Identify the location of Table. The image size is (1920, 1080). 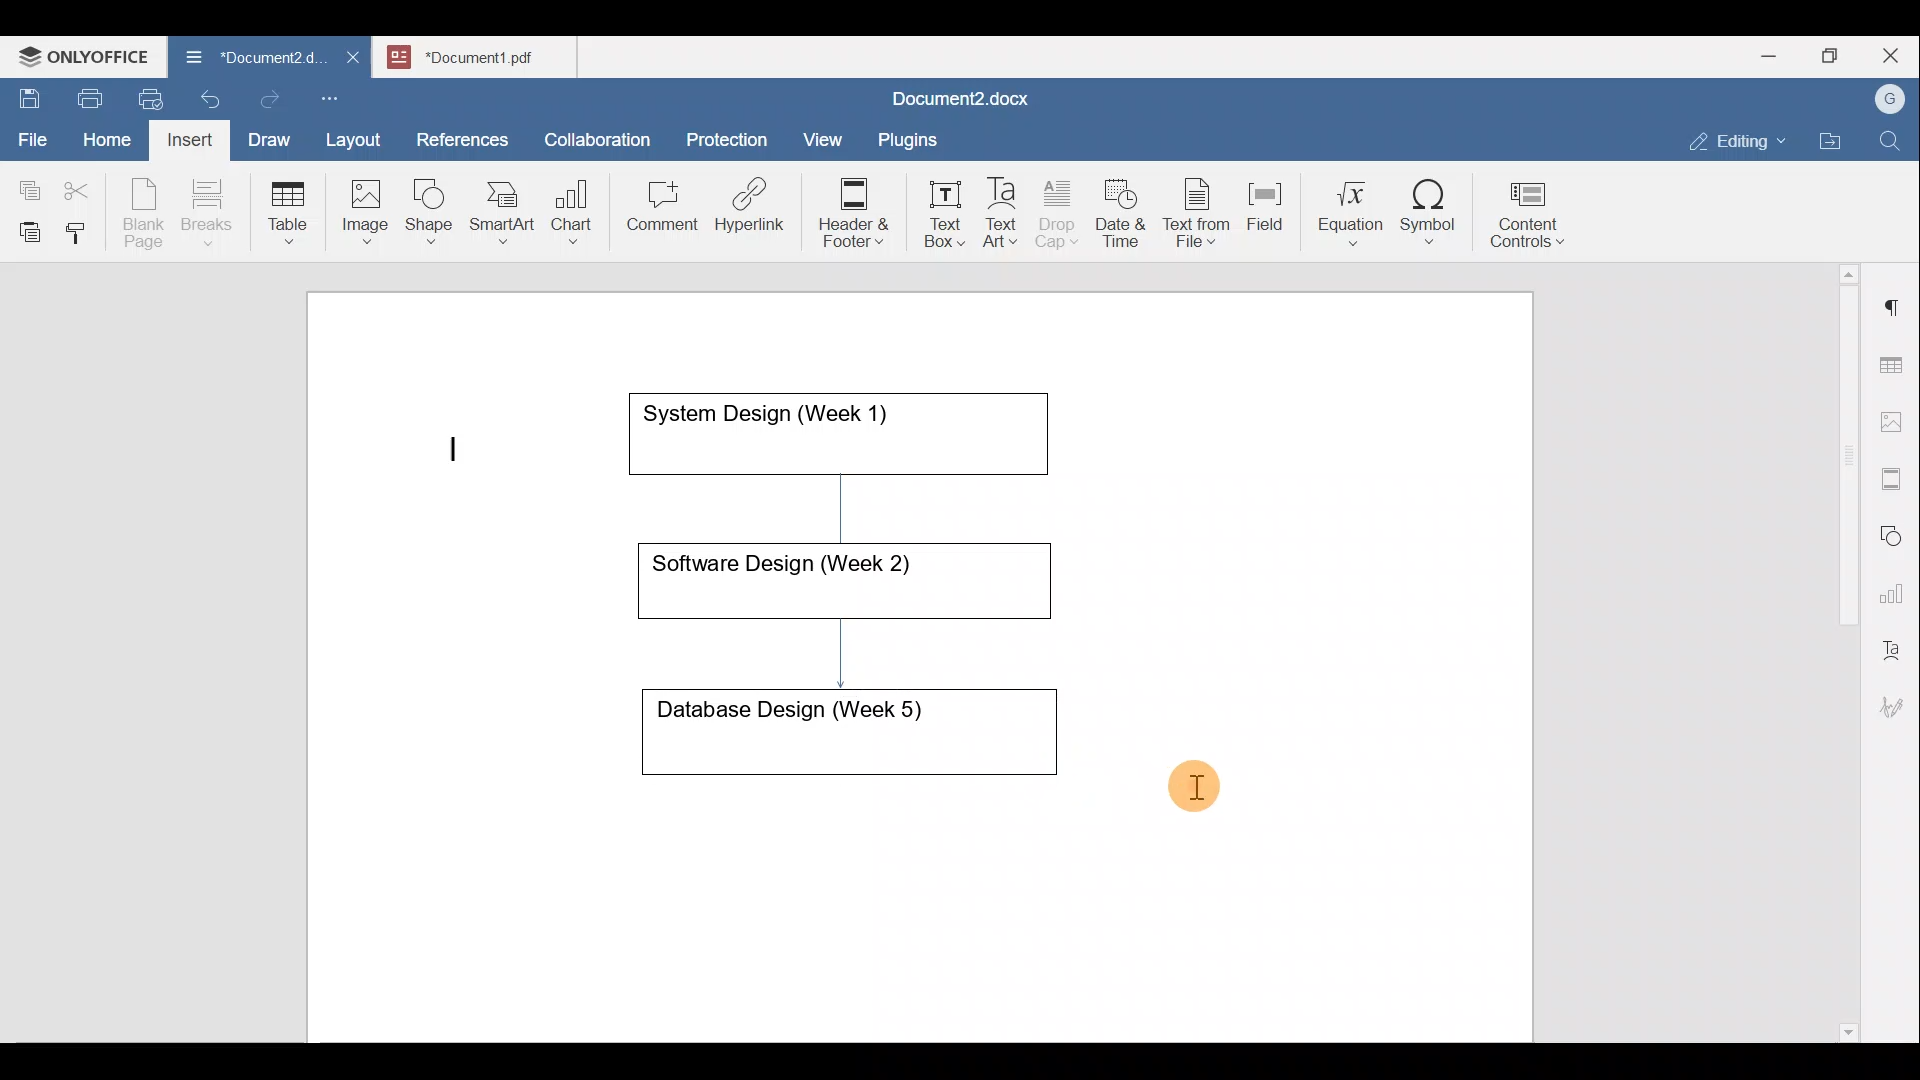
(289, 208).